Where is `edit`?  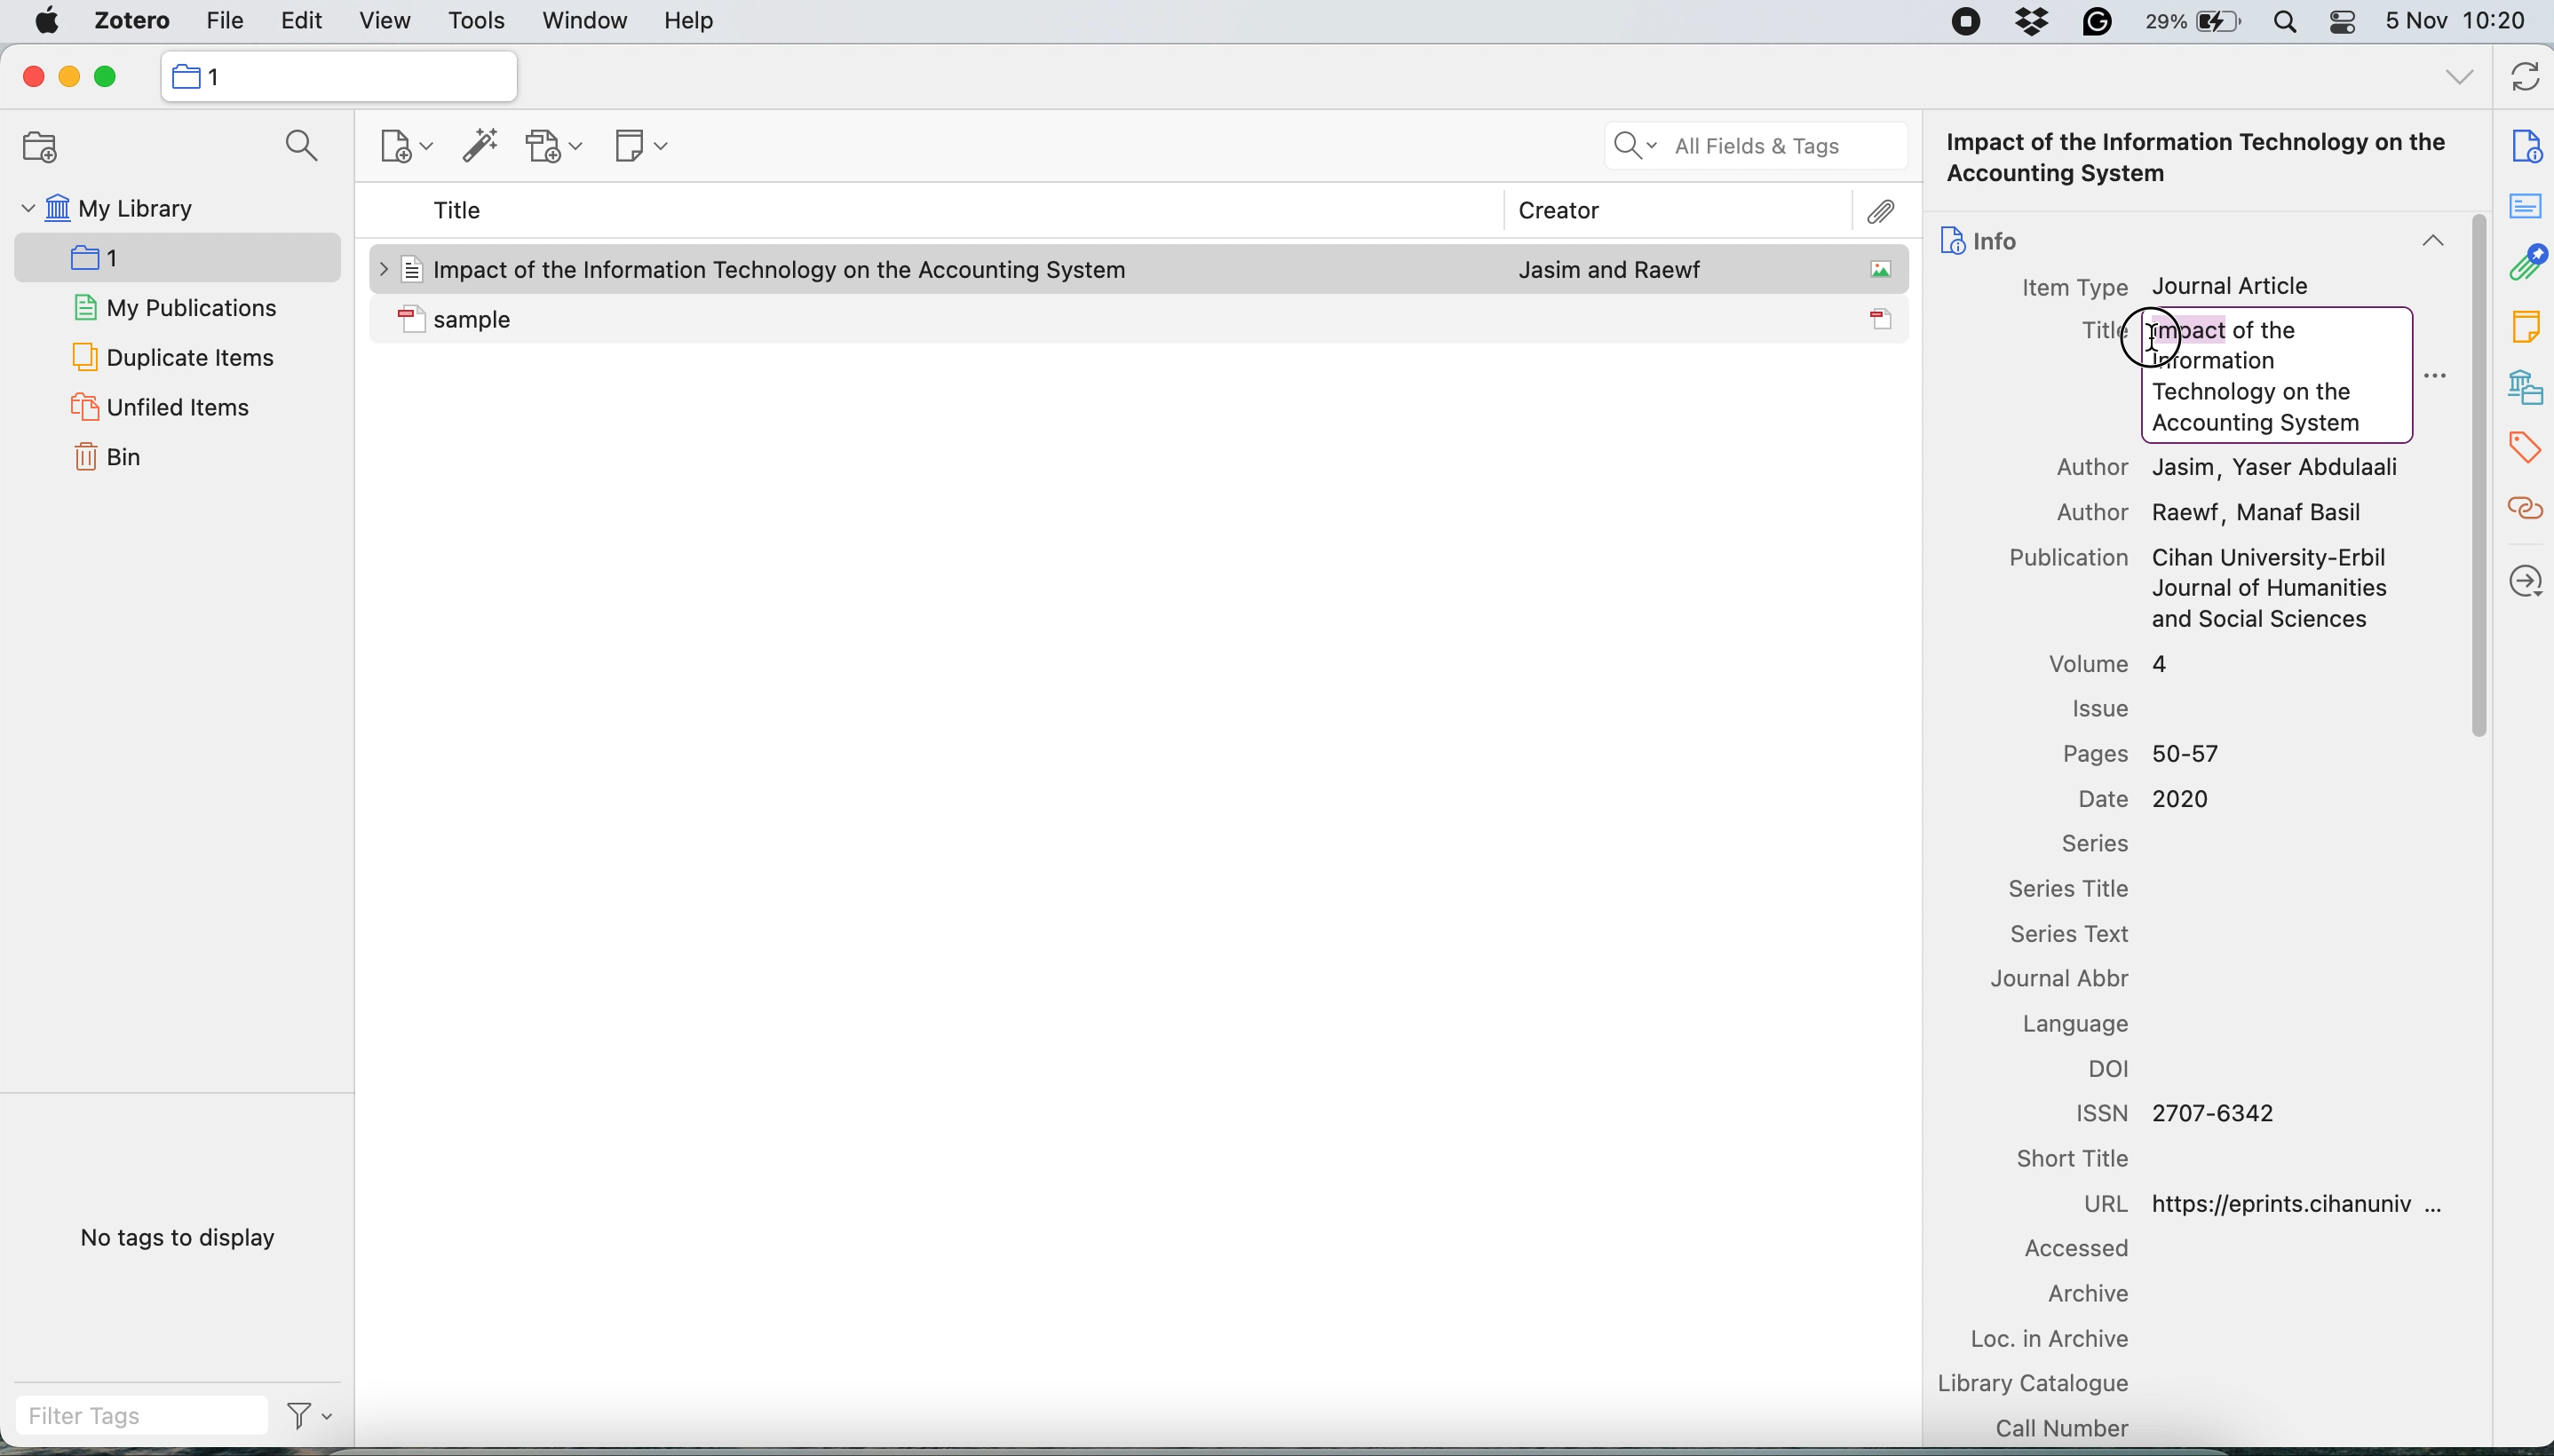 edit is located at coordinates (302, 22).